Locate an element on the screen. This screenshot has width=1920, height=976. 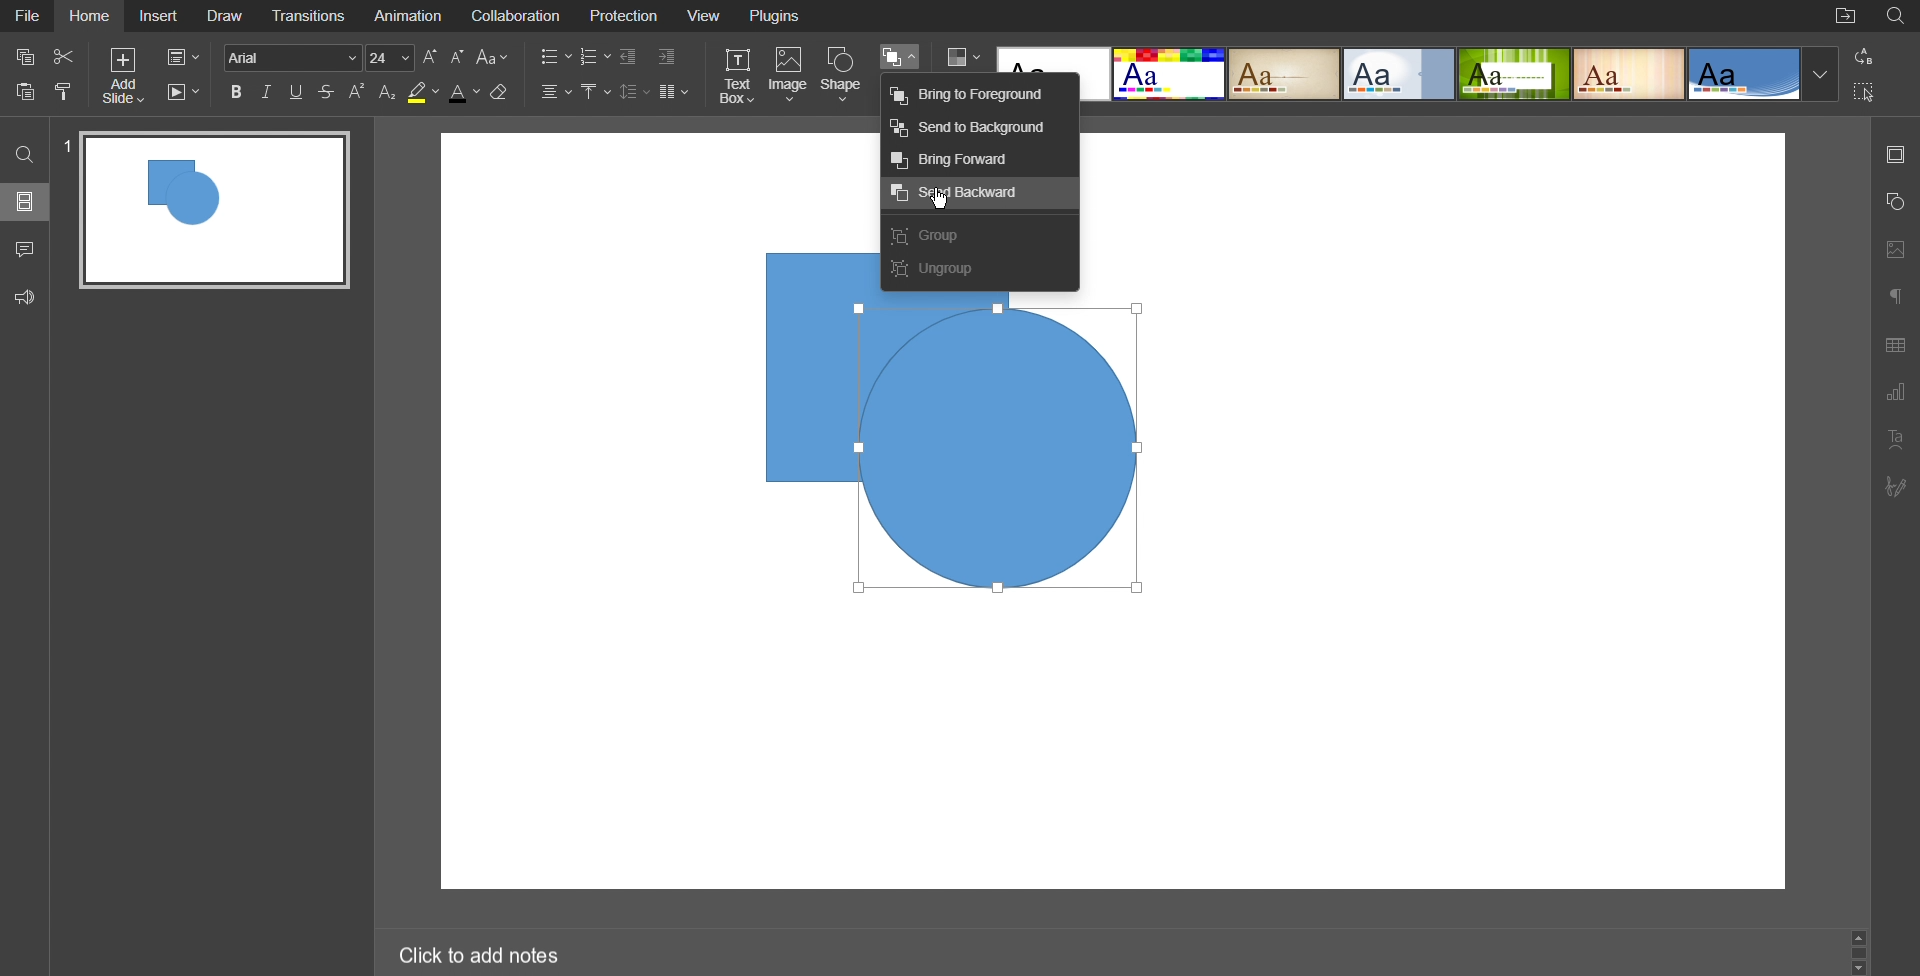
Bold is located at coordinates (237, 93).